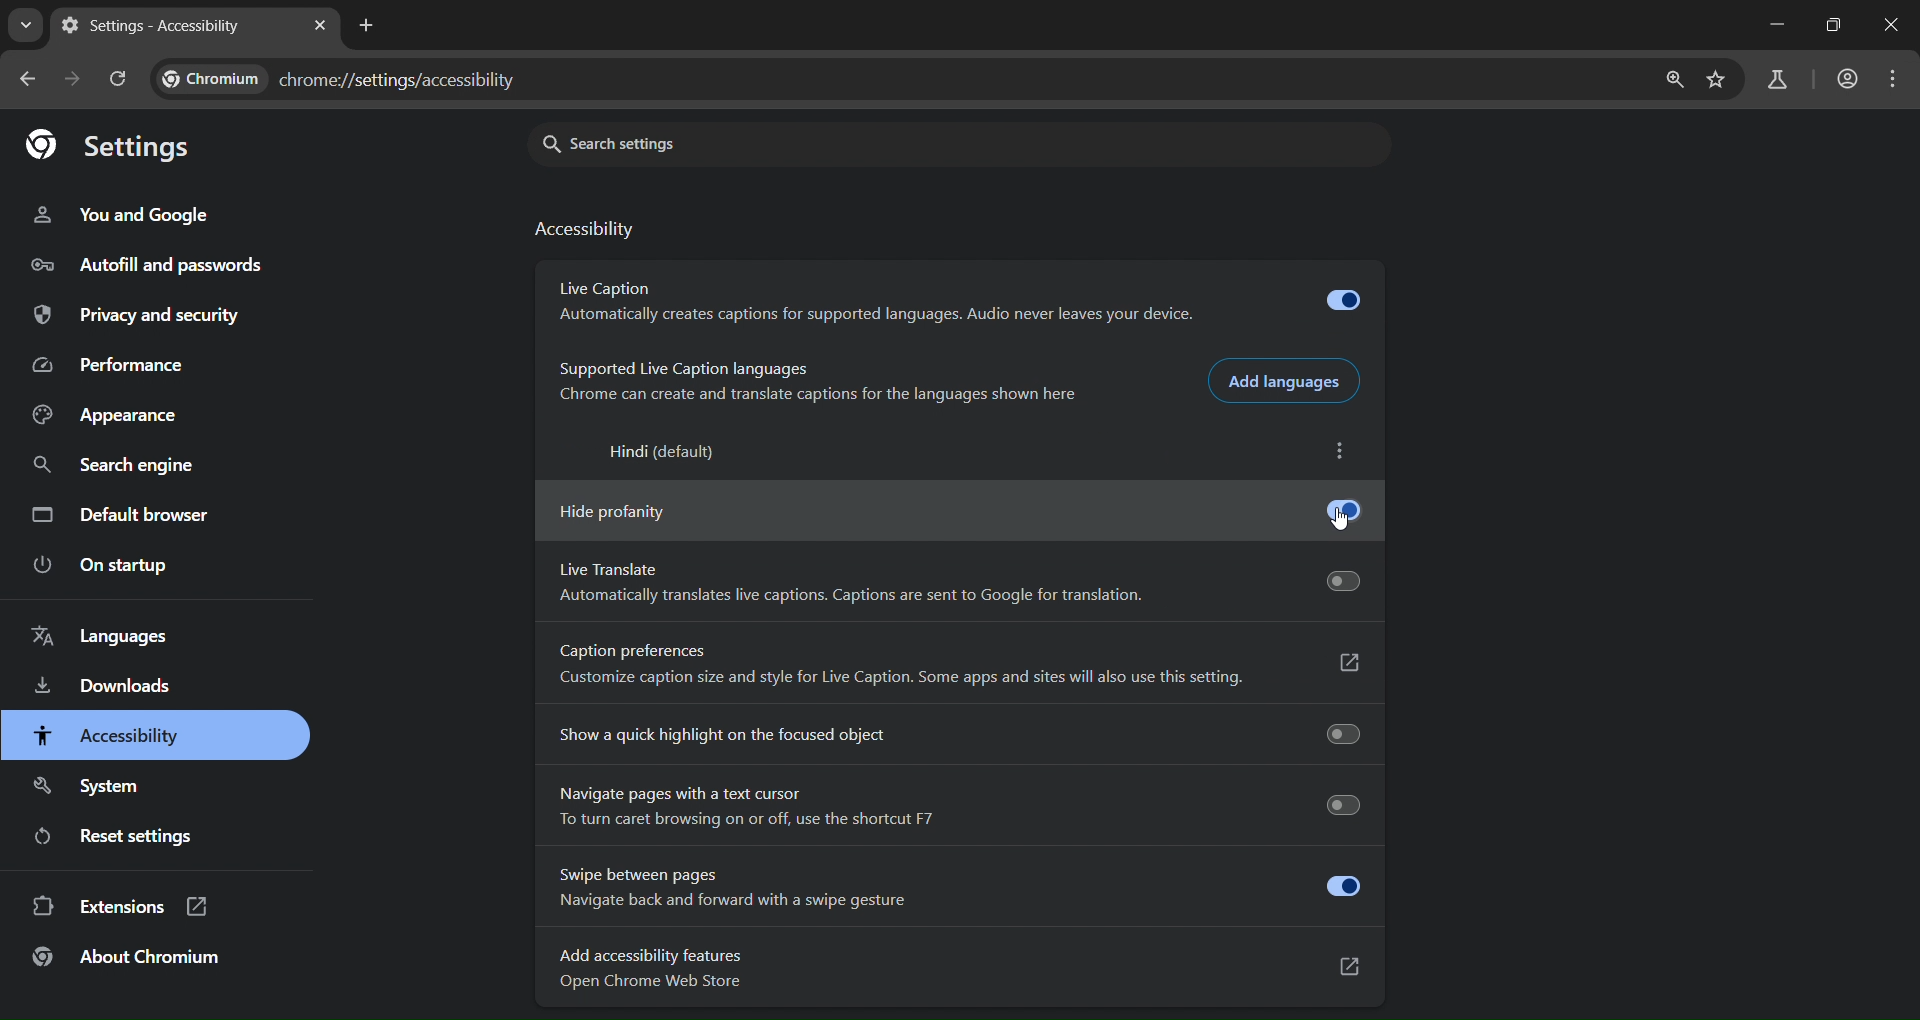 The width and height of the screenshot is (1920, 1020). Describe the element at coordinates (1348, 454) in the screenshot. I see `more actions` at that location.